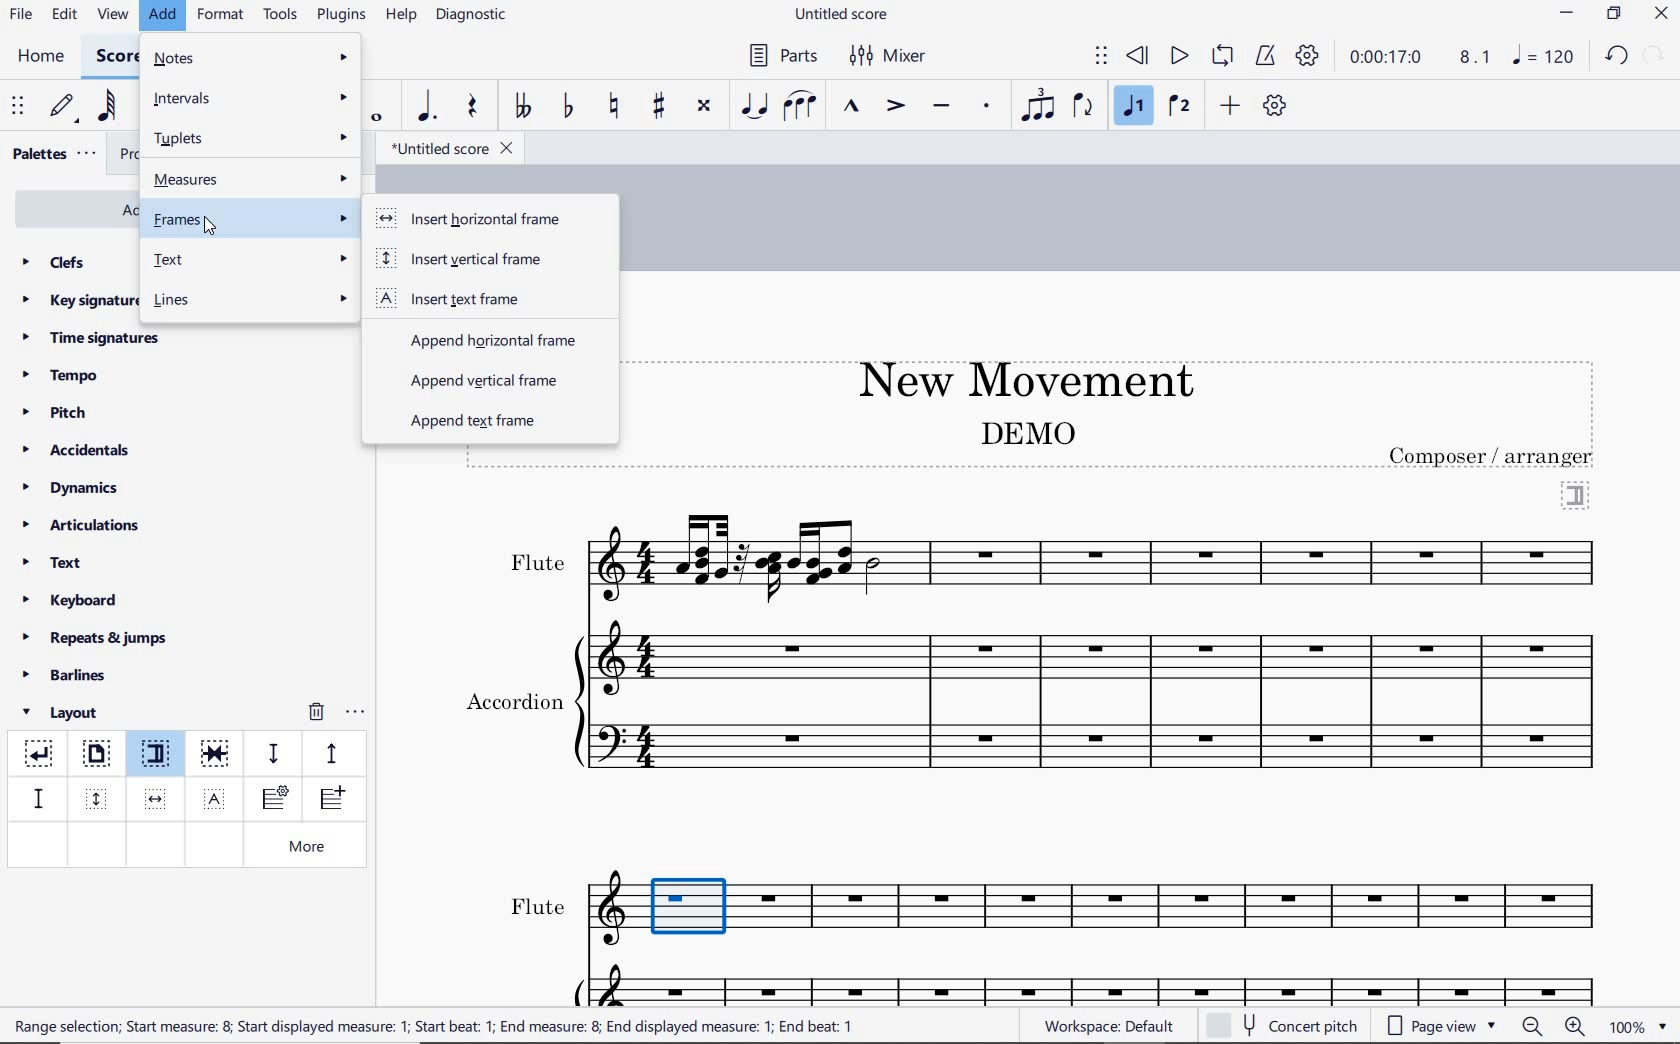  What do you see at coordinates (329, 752) in the screenshot?
I see `staff pacer` at bounding box center [329, 752].